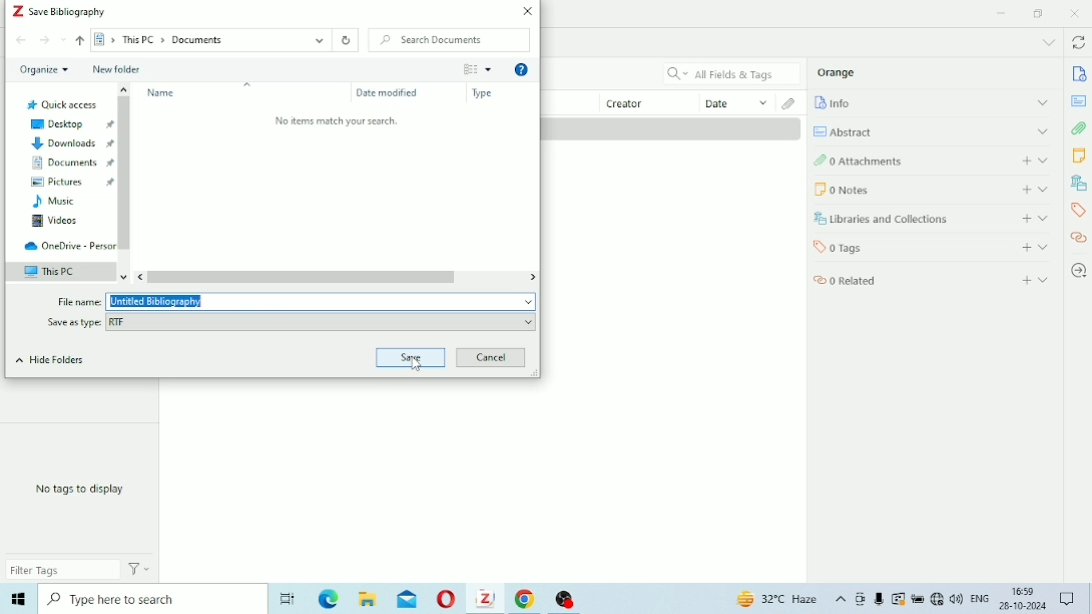 This screenshot has height=614, width=1092. What do you see at coordinates (287, 600) in the screenshot?
I see `Task View` at bounding box center [287, 600].